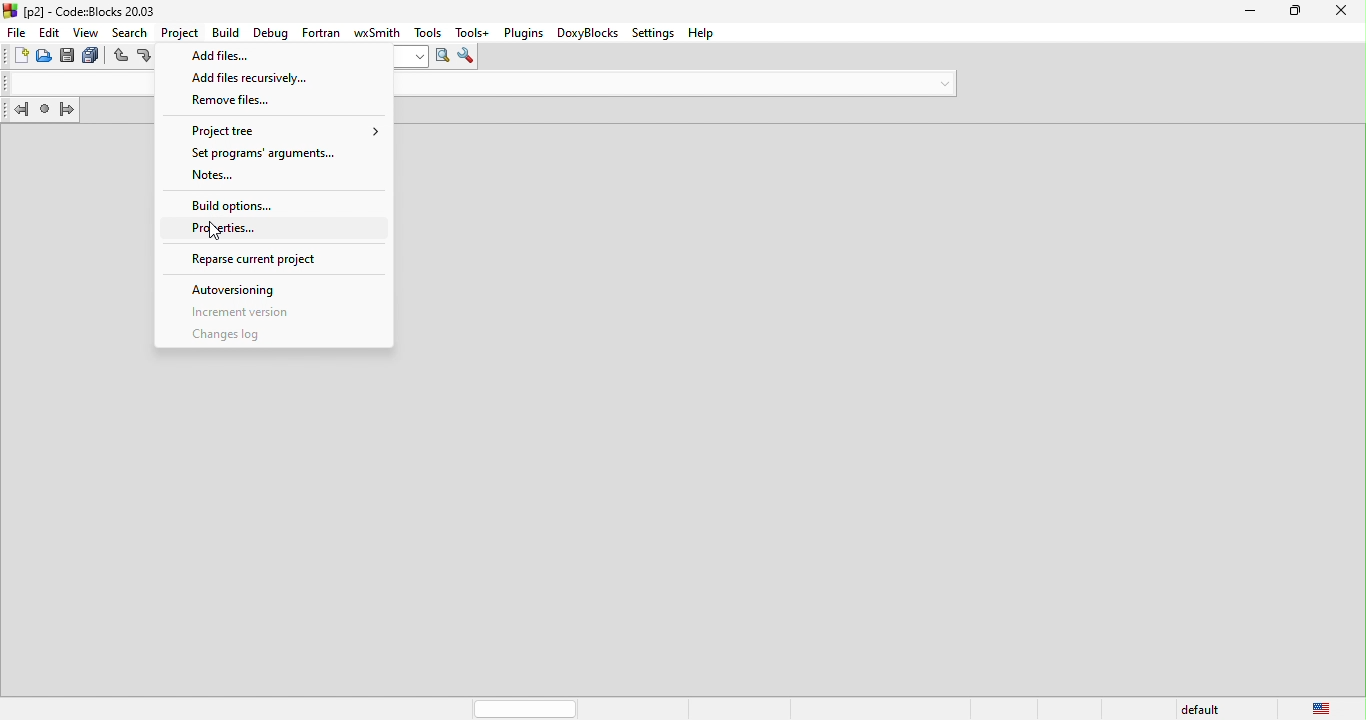  What do you see at coordinates (223, 32) in the screenshot?
I see `build` at bounding box center [223, 32].